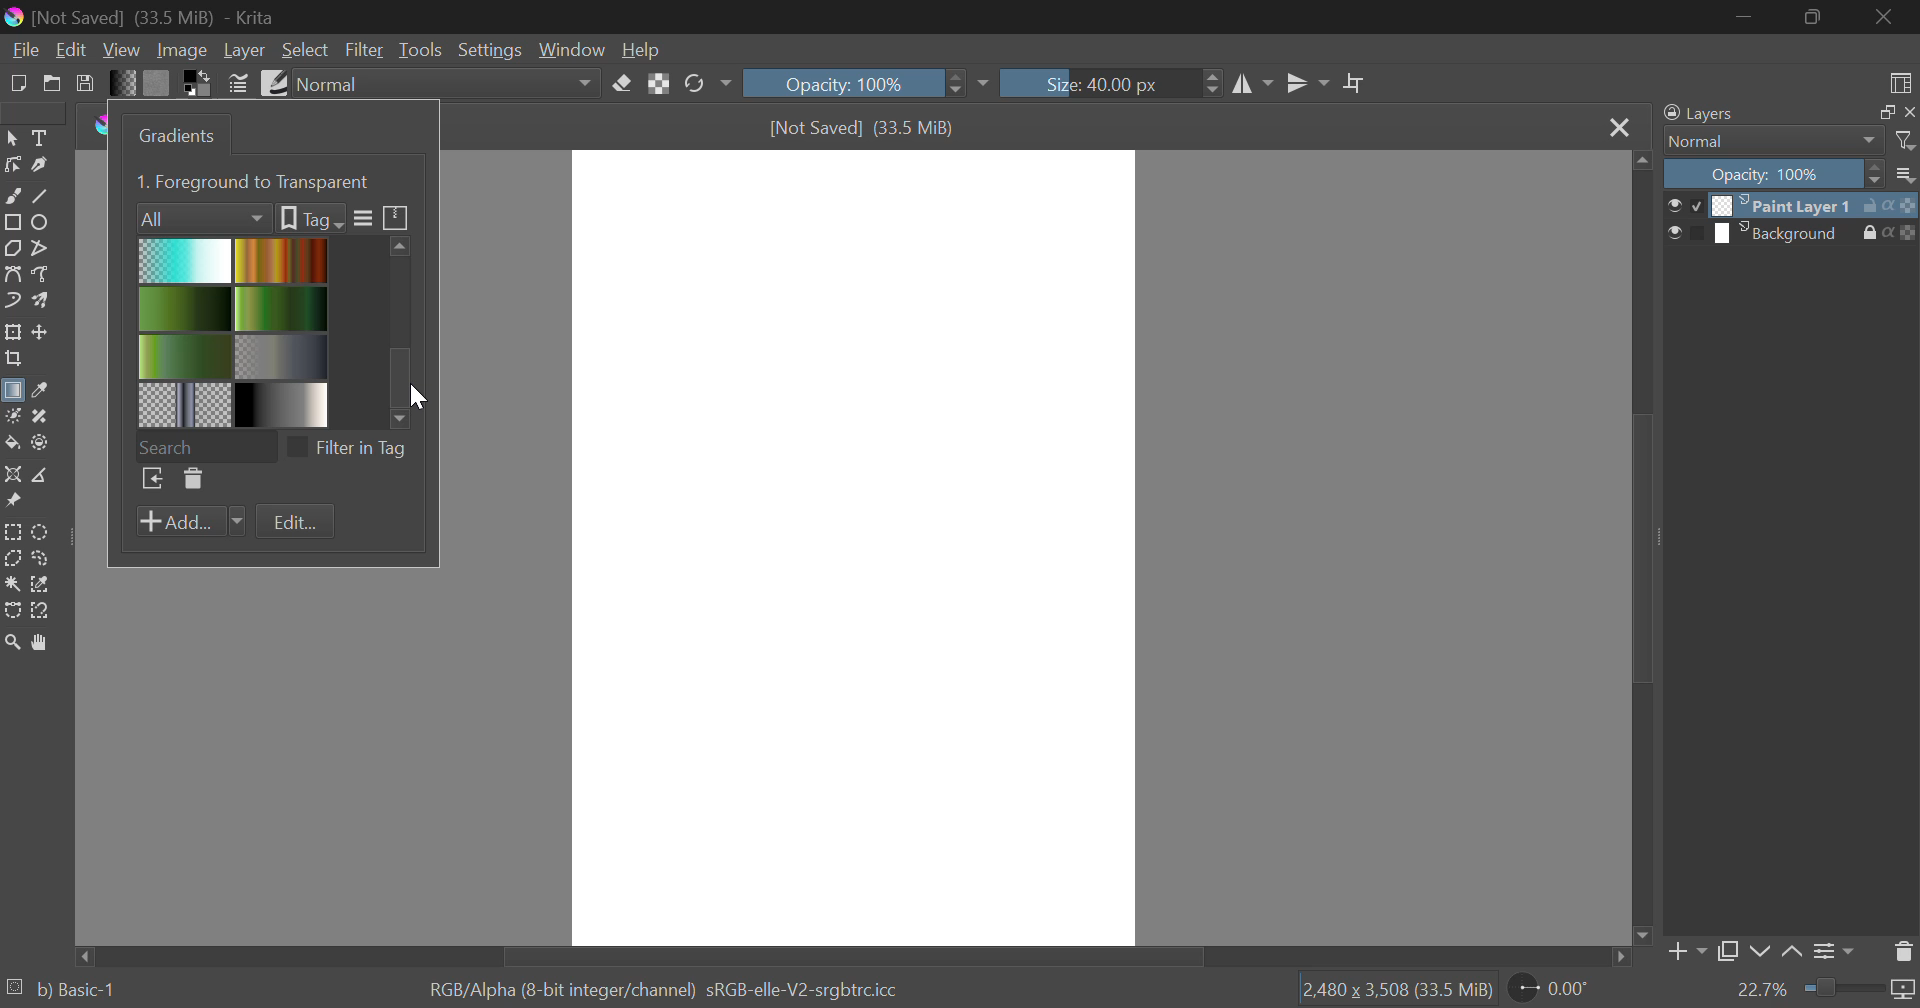  I want to click on Gradient 8, so click(278, 404).